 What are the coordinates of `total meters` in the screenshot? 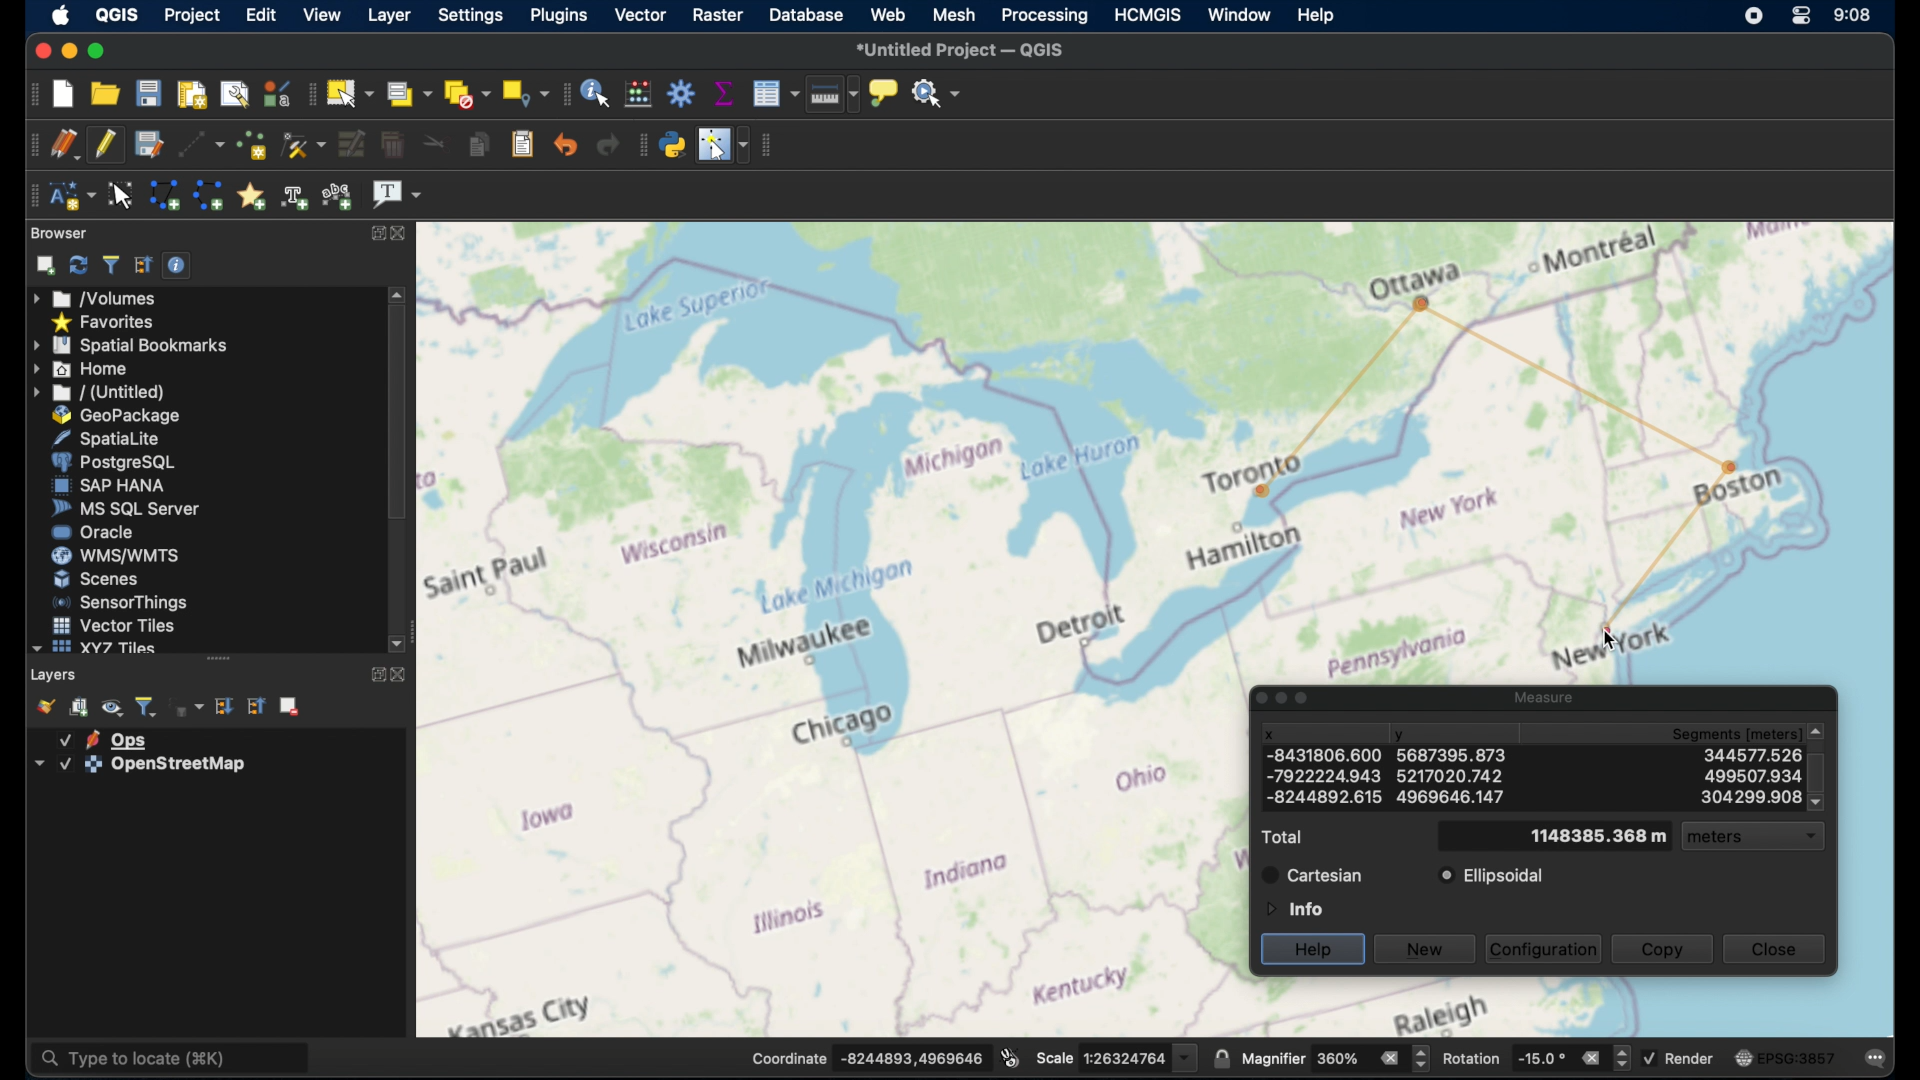 It's located at (1598, 837).